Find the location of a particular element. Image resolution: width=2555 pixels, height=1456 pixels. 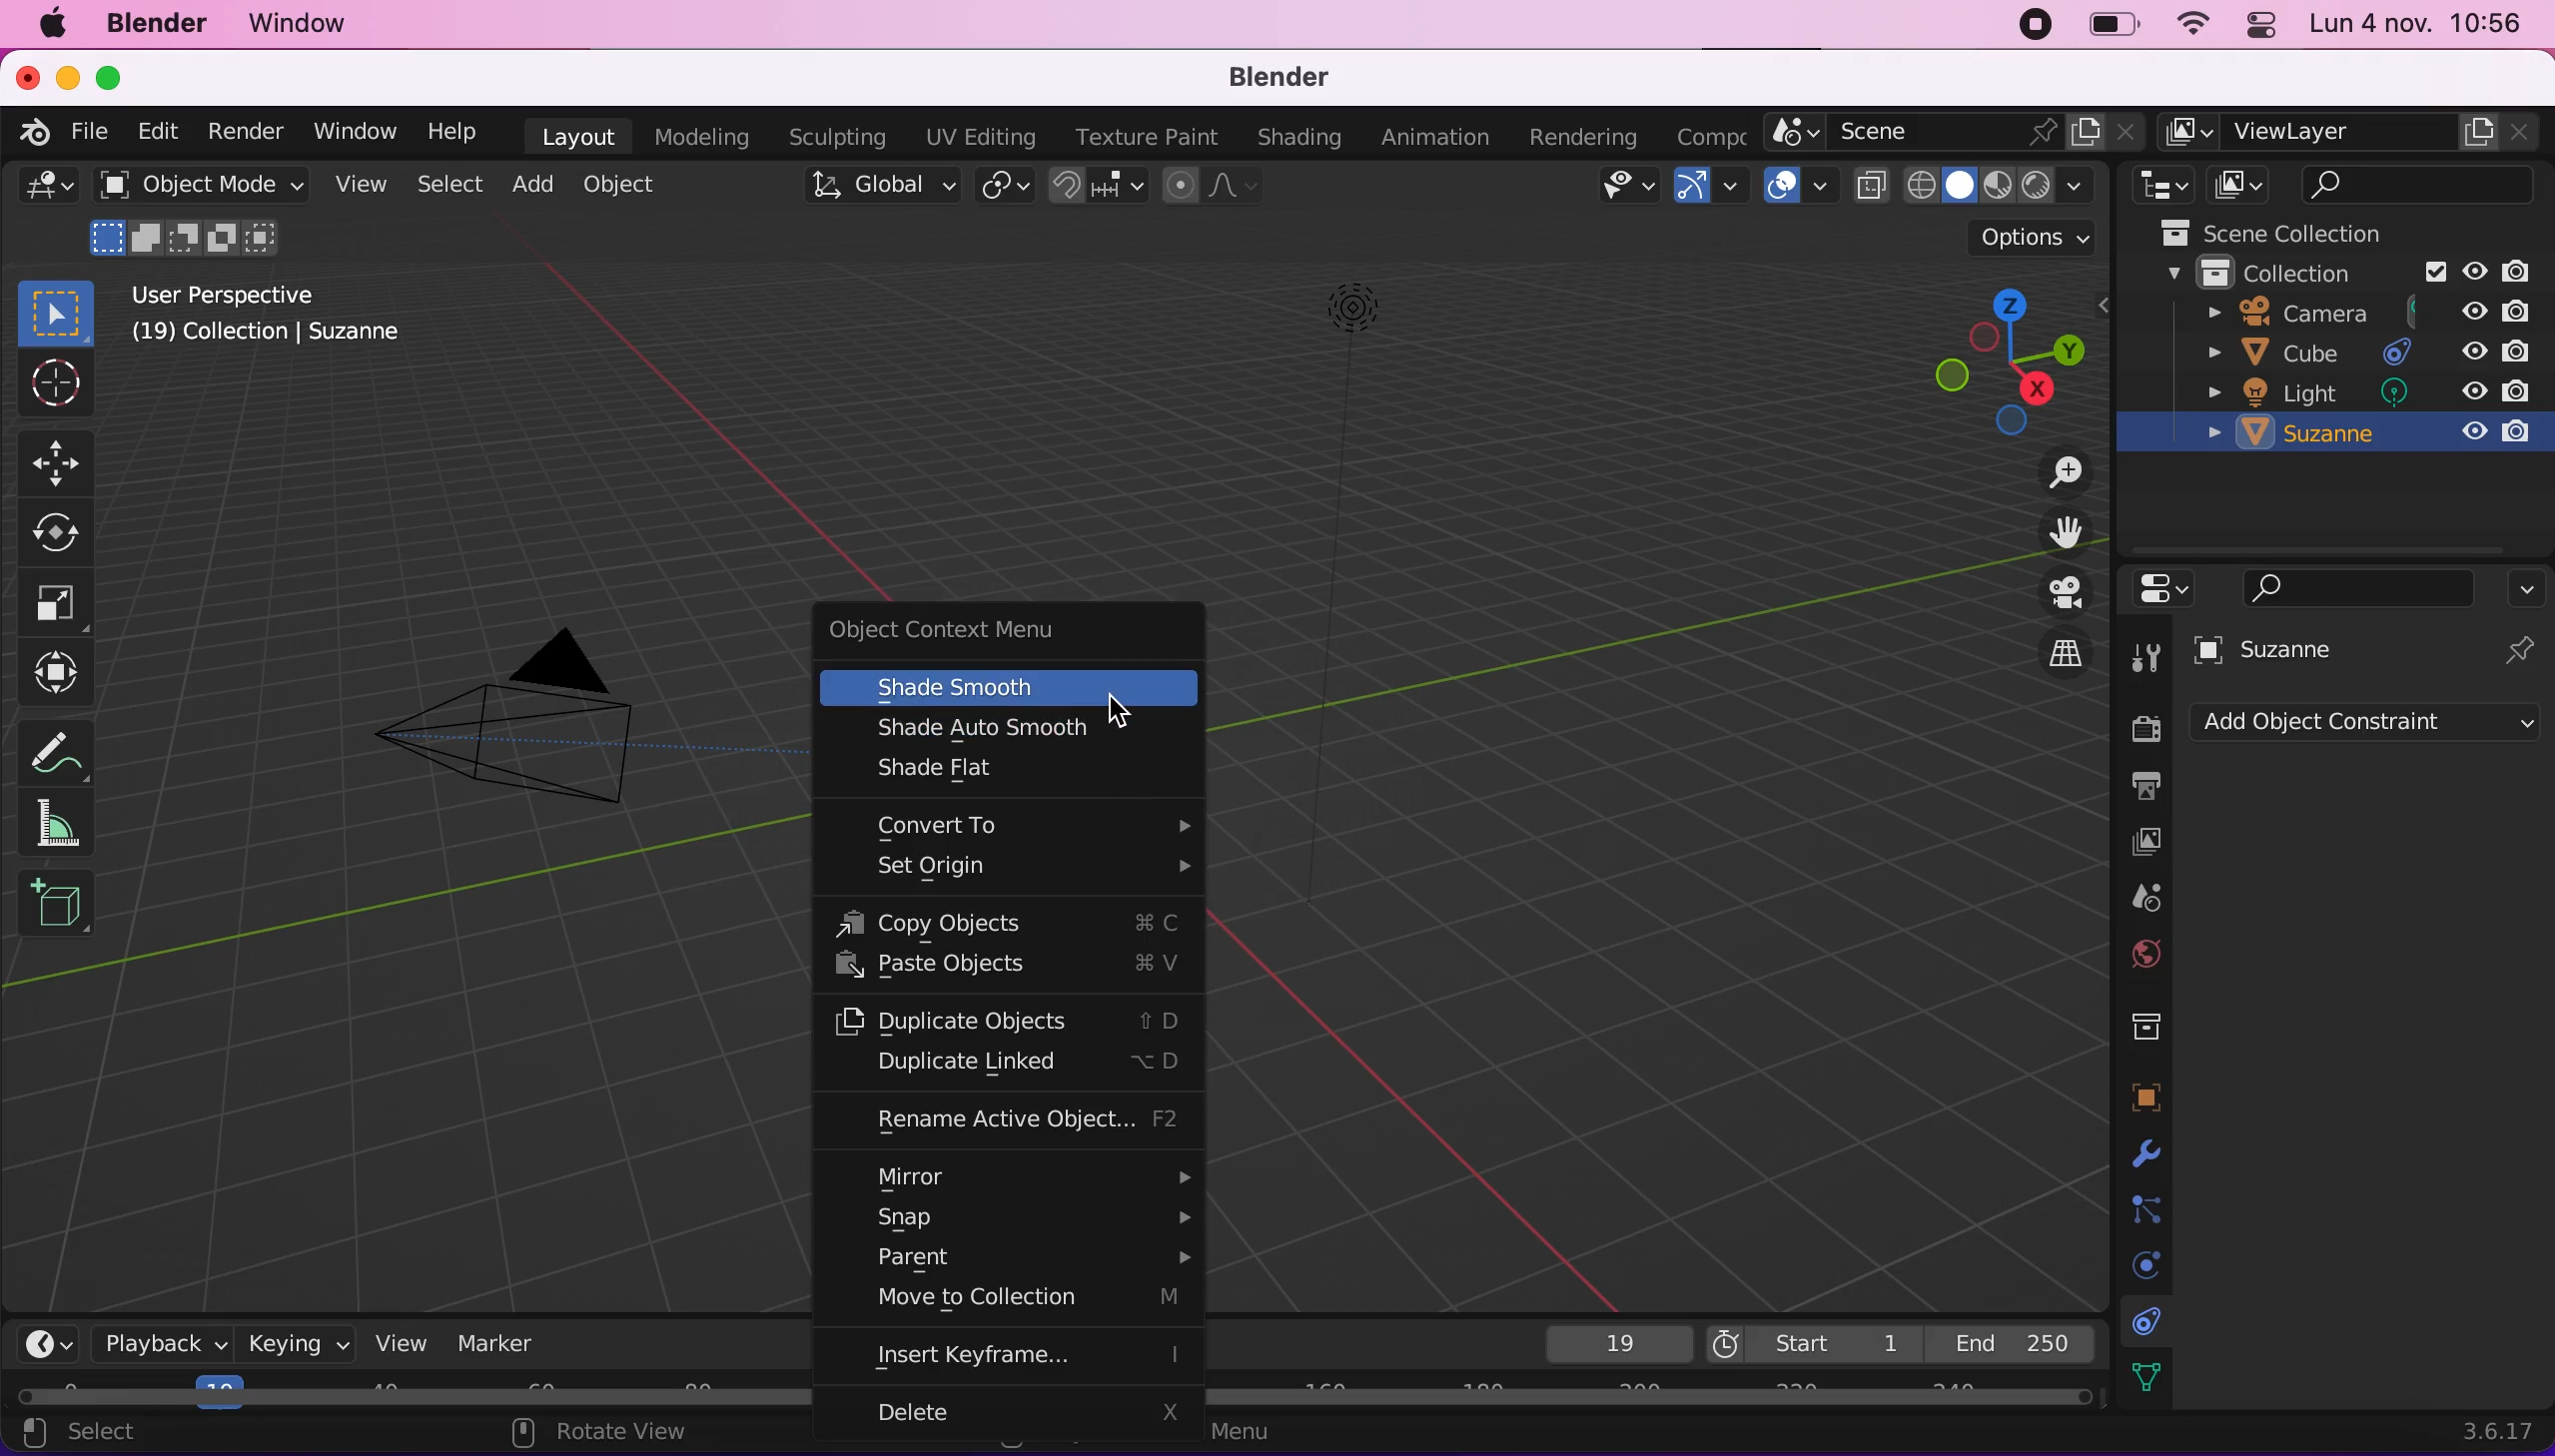

window is located at coordinates (299, 25).